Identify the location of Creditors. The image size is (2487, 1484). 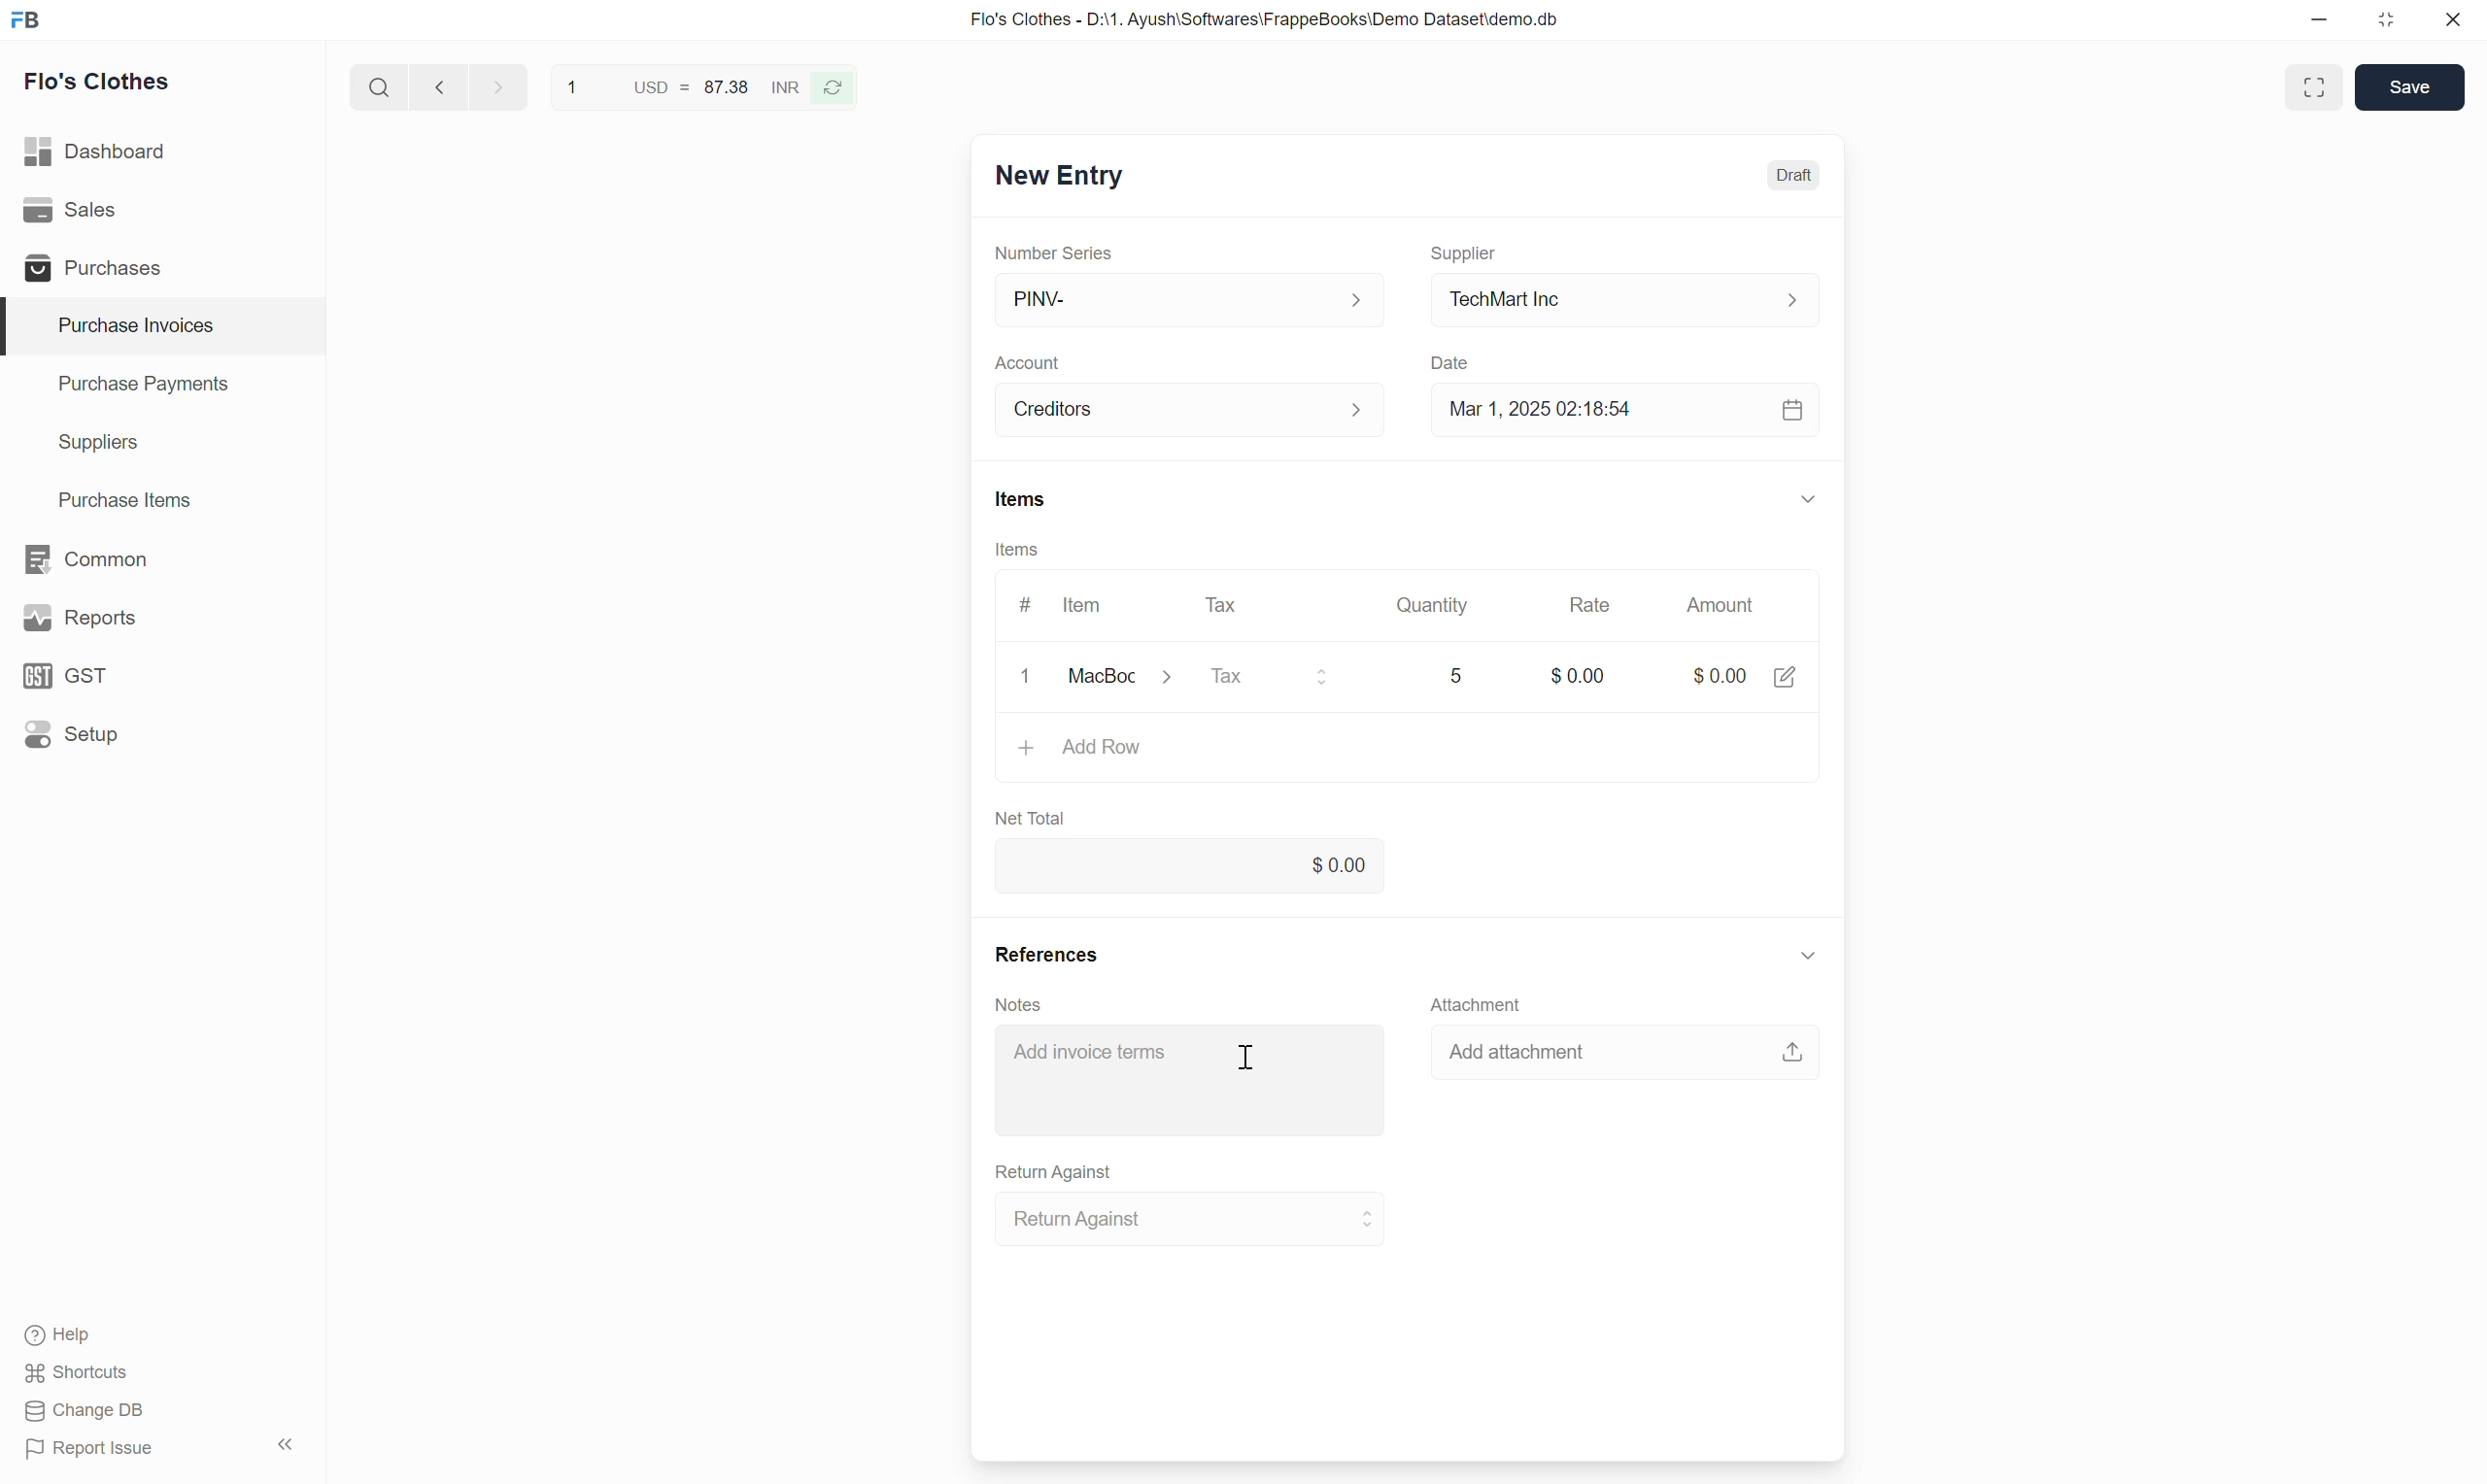
(1192, 410).